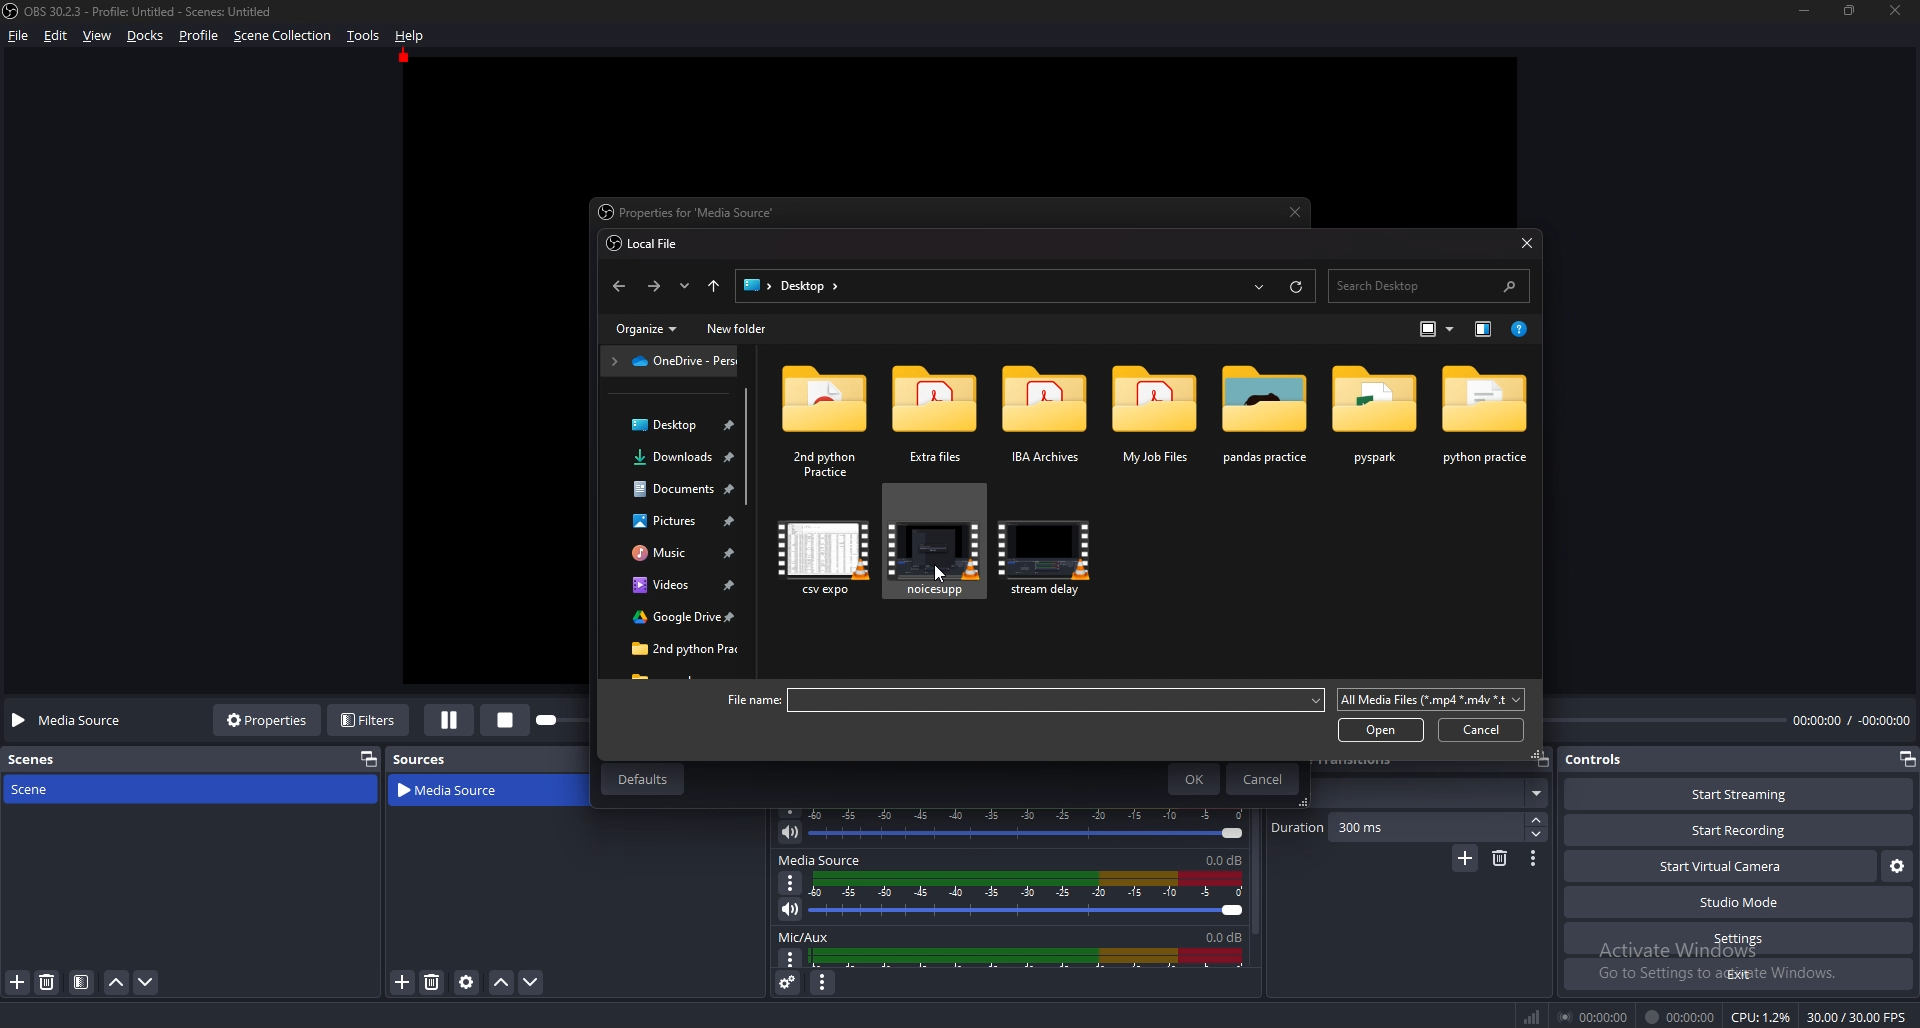 Image resolution: width=1920 pixels, height=1028 pixels. Describe the element at coordinates (1264, 779) in the screenshot. I see `Cancel` at that location.